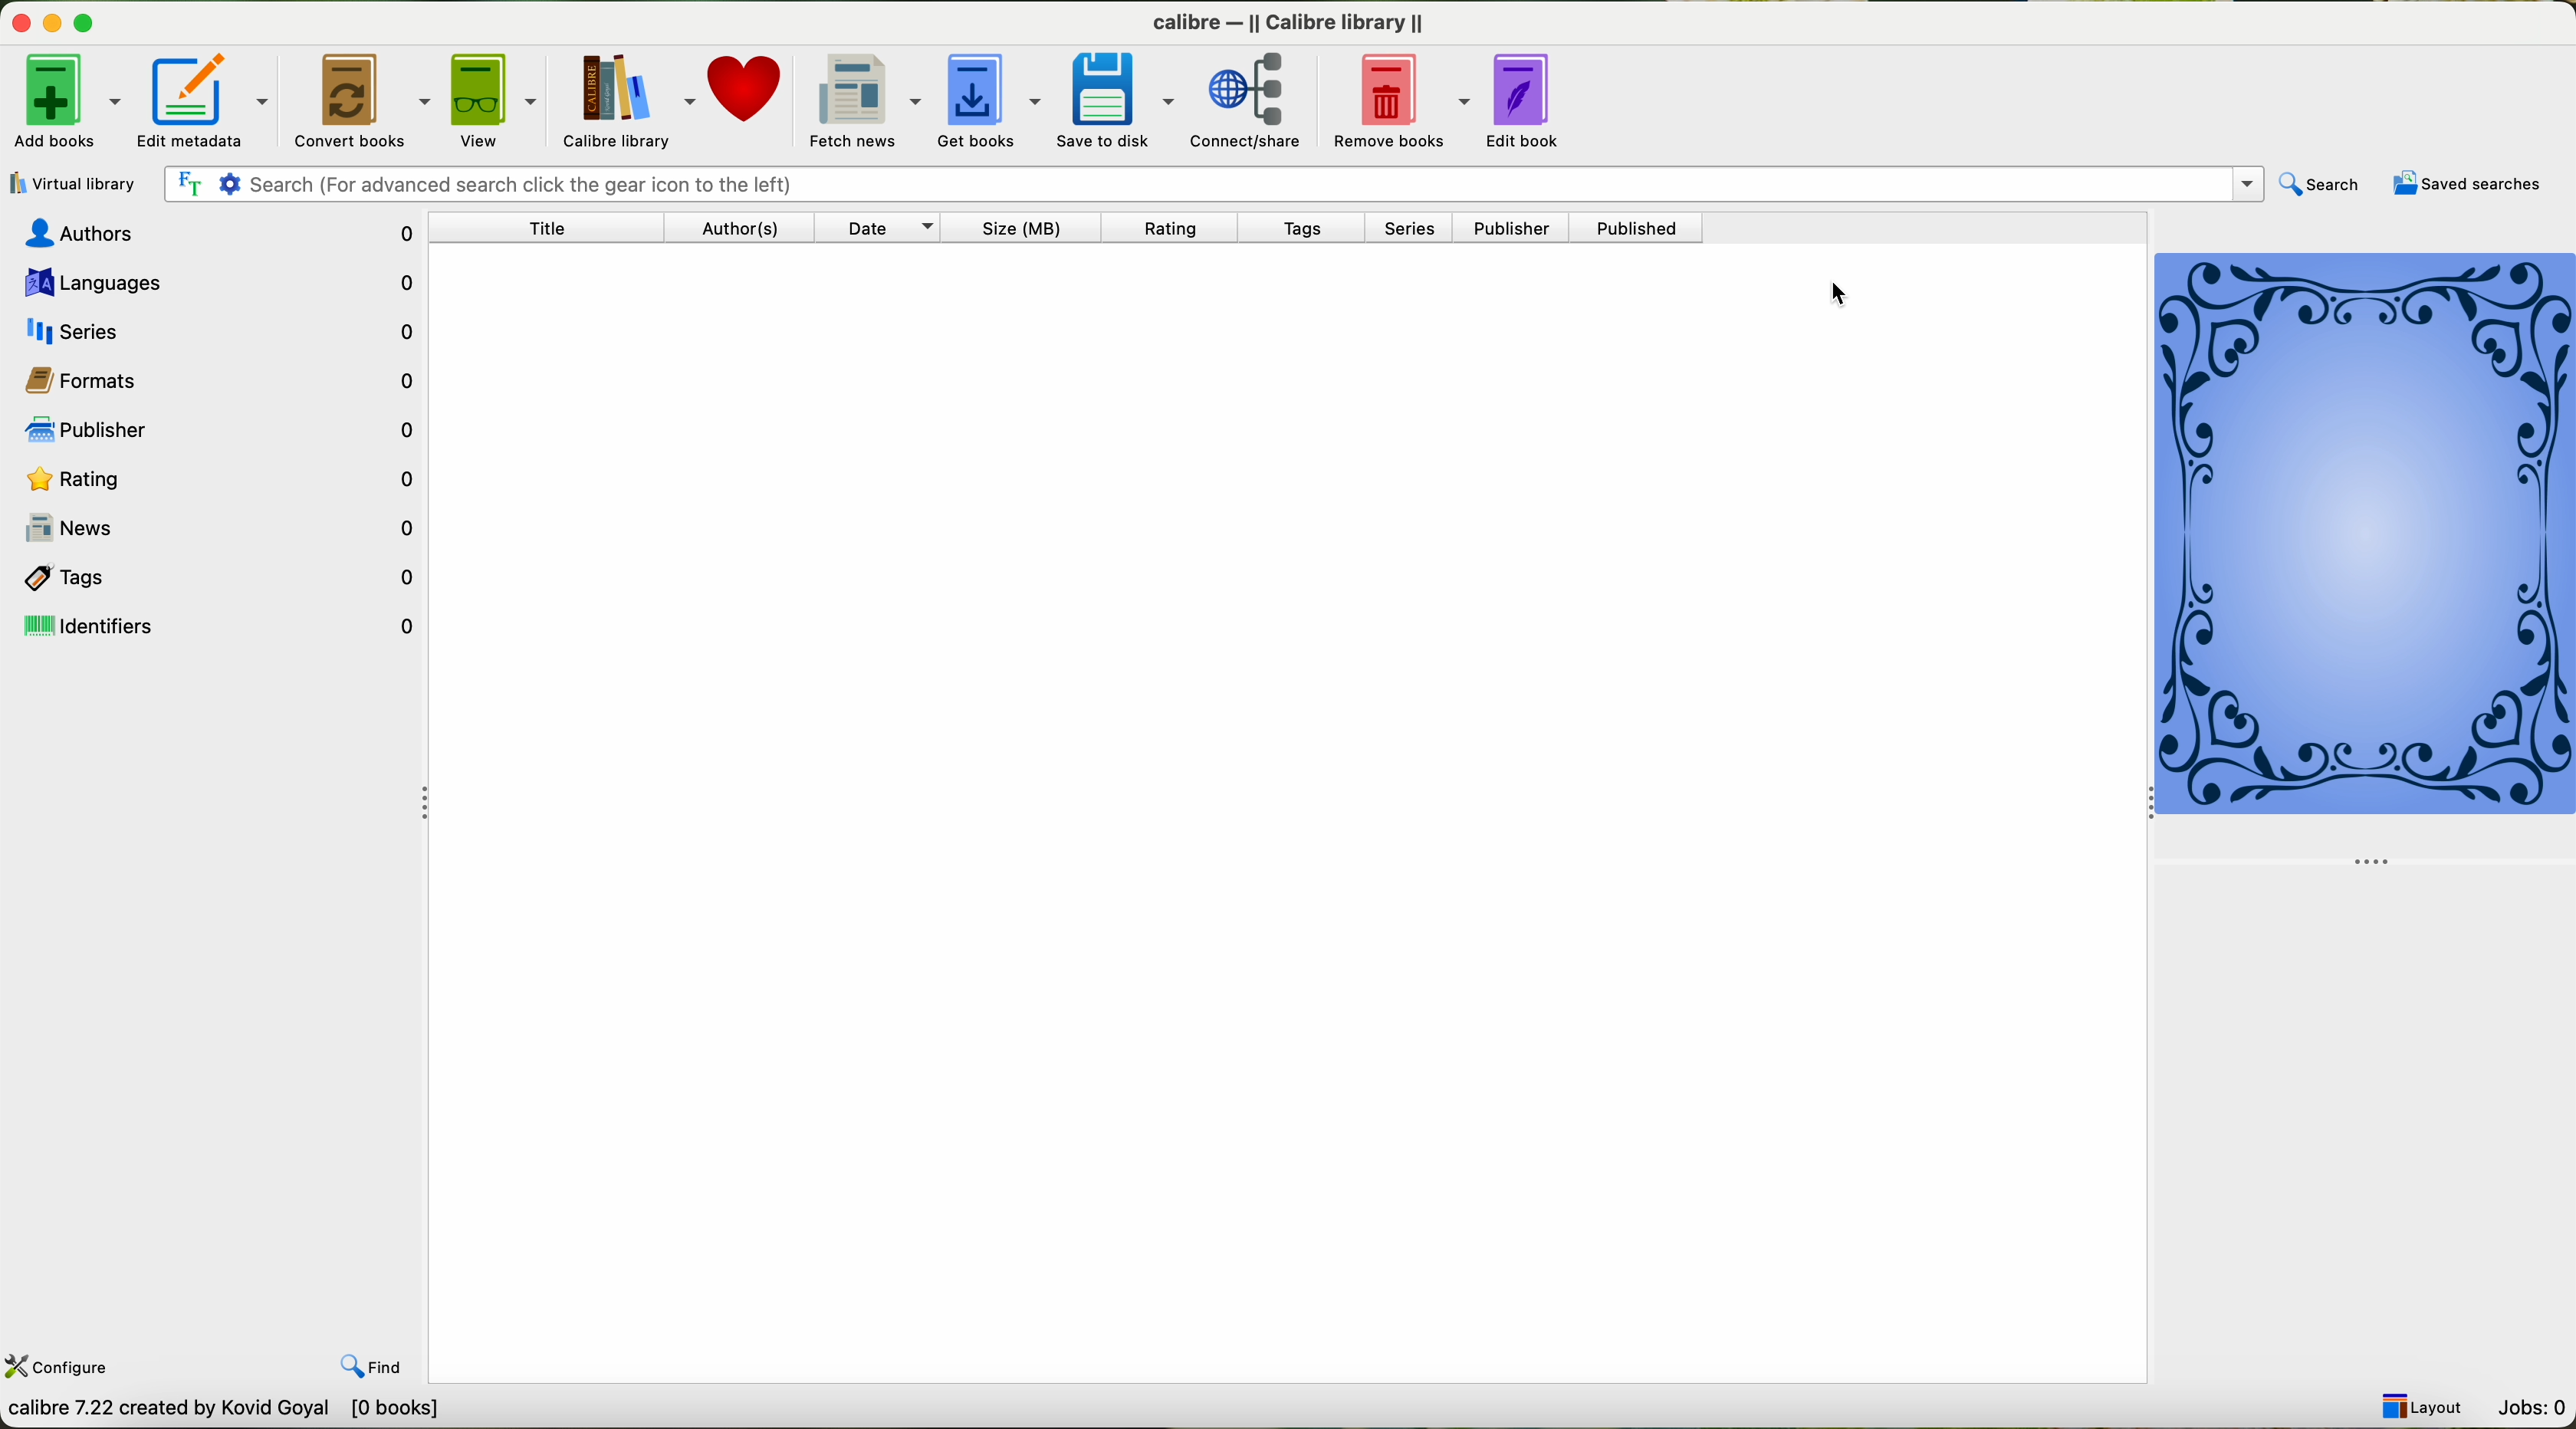 This screenshot has width=2576, height=1429. What do you see at coordinates (750, 90) in the screenshot?
I see `donate` at bounding box center [750, 90].